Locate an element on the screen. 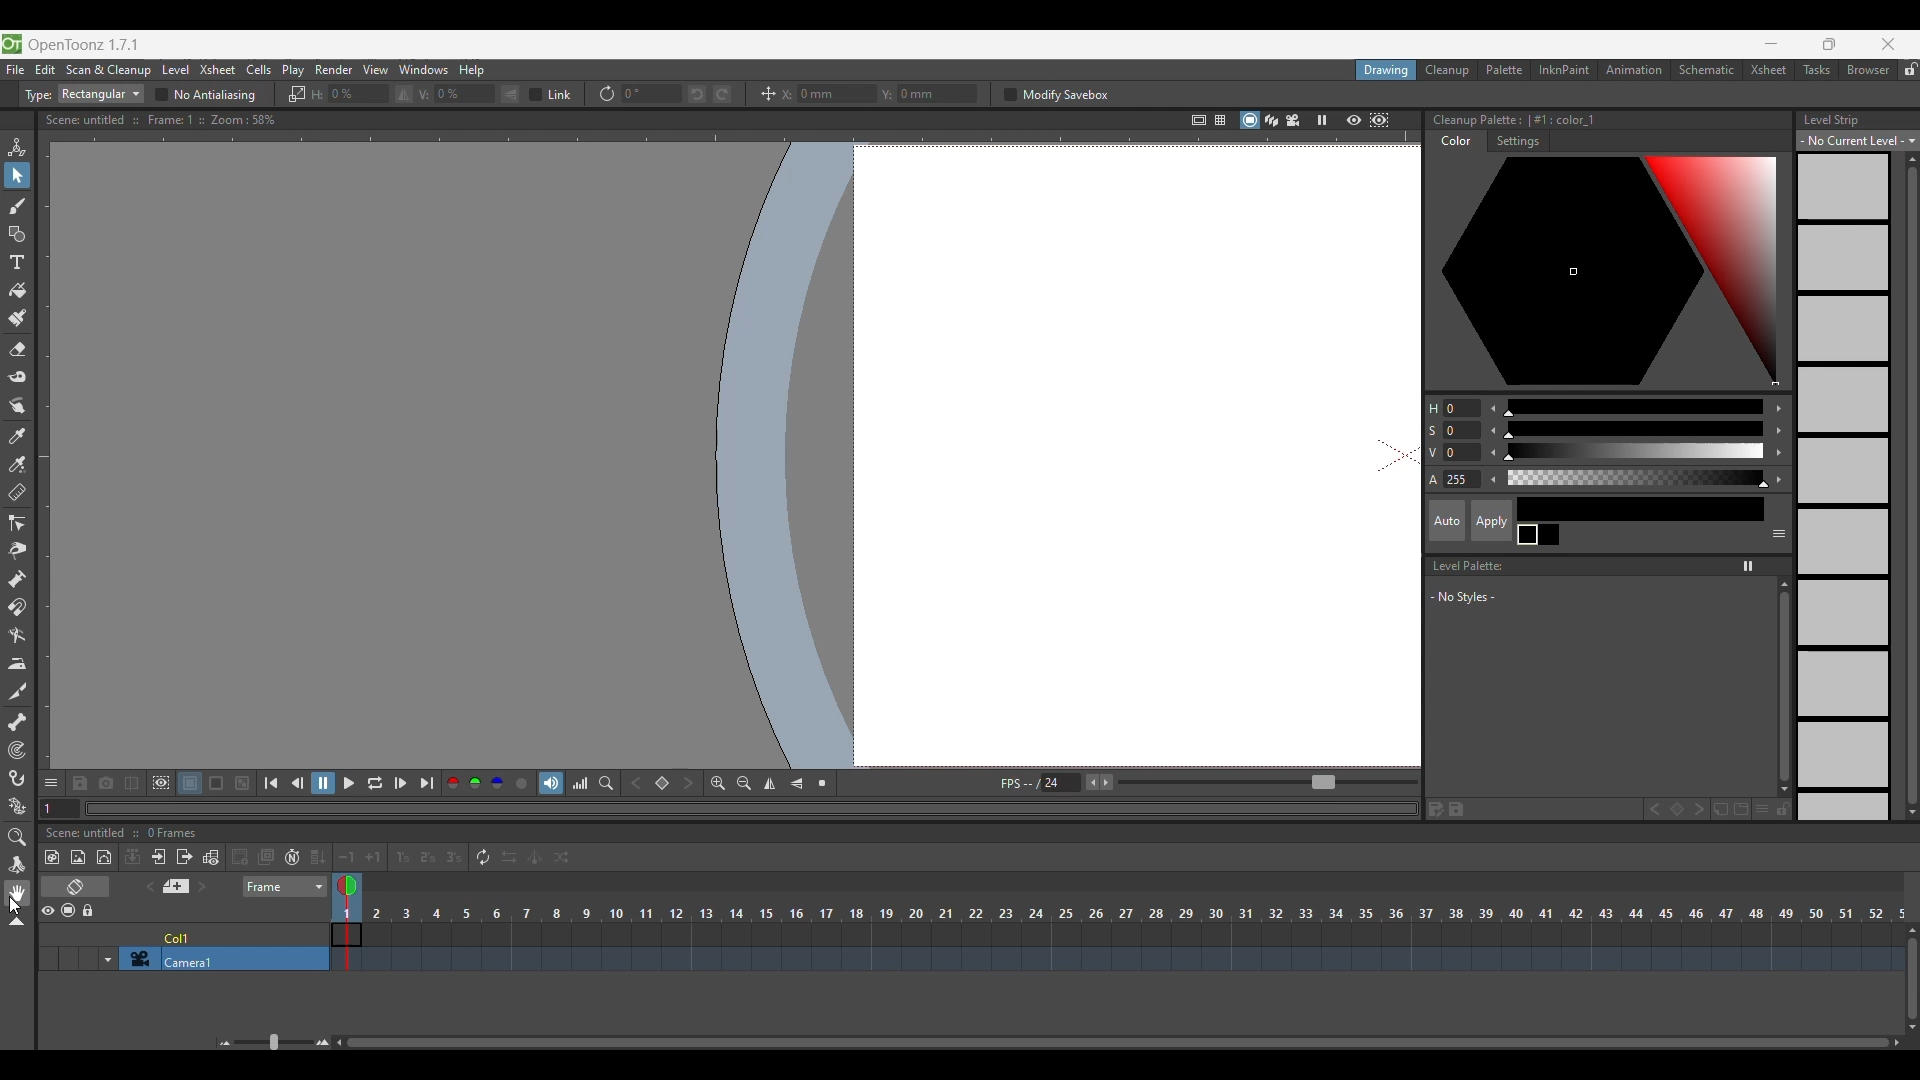 The image size is (1920, 1080). First frame is located at coordinates (271, 783).